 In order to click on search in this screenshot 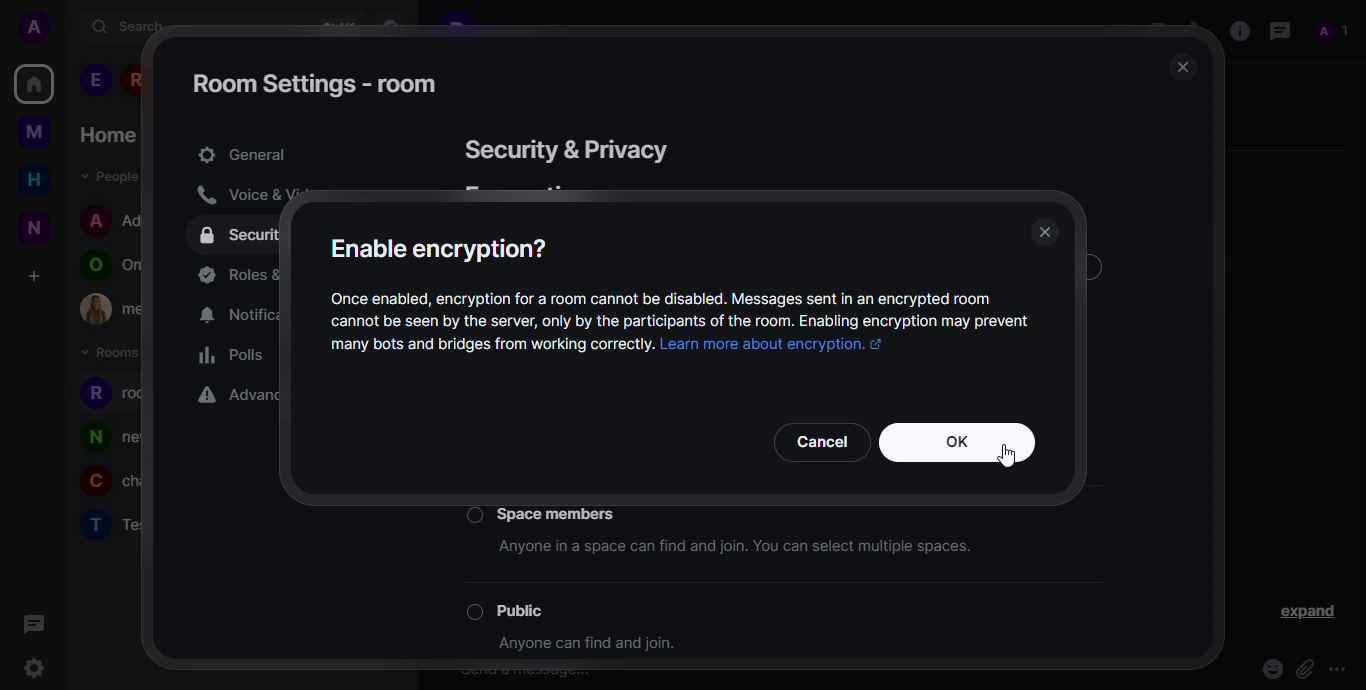, I will do `click(129, 26)`.